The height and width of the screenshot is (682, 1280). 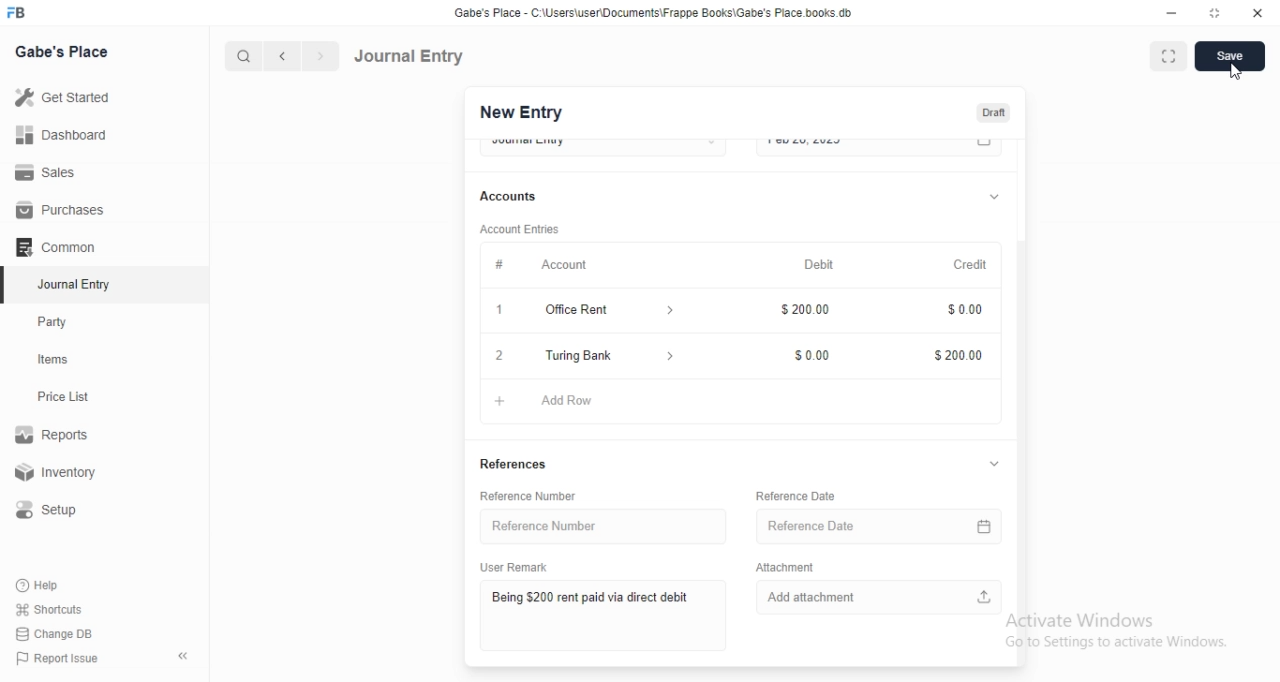 What do you see at coordinates (580, 310) in the screenshot?
I see `Office Rent` at bounding box center [580, 310].